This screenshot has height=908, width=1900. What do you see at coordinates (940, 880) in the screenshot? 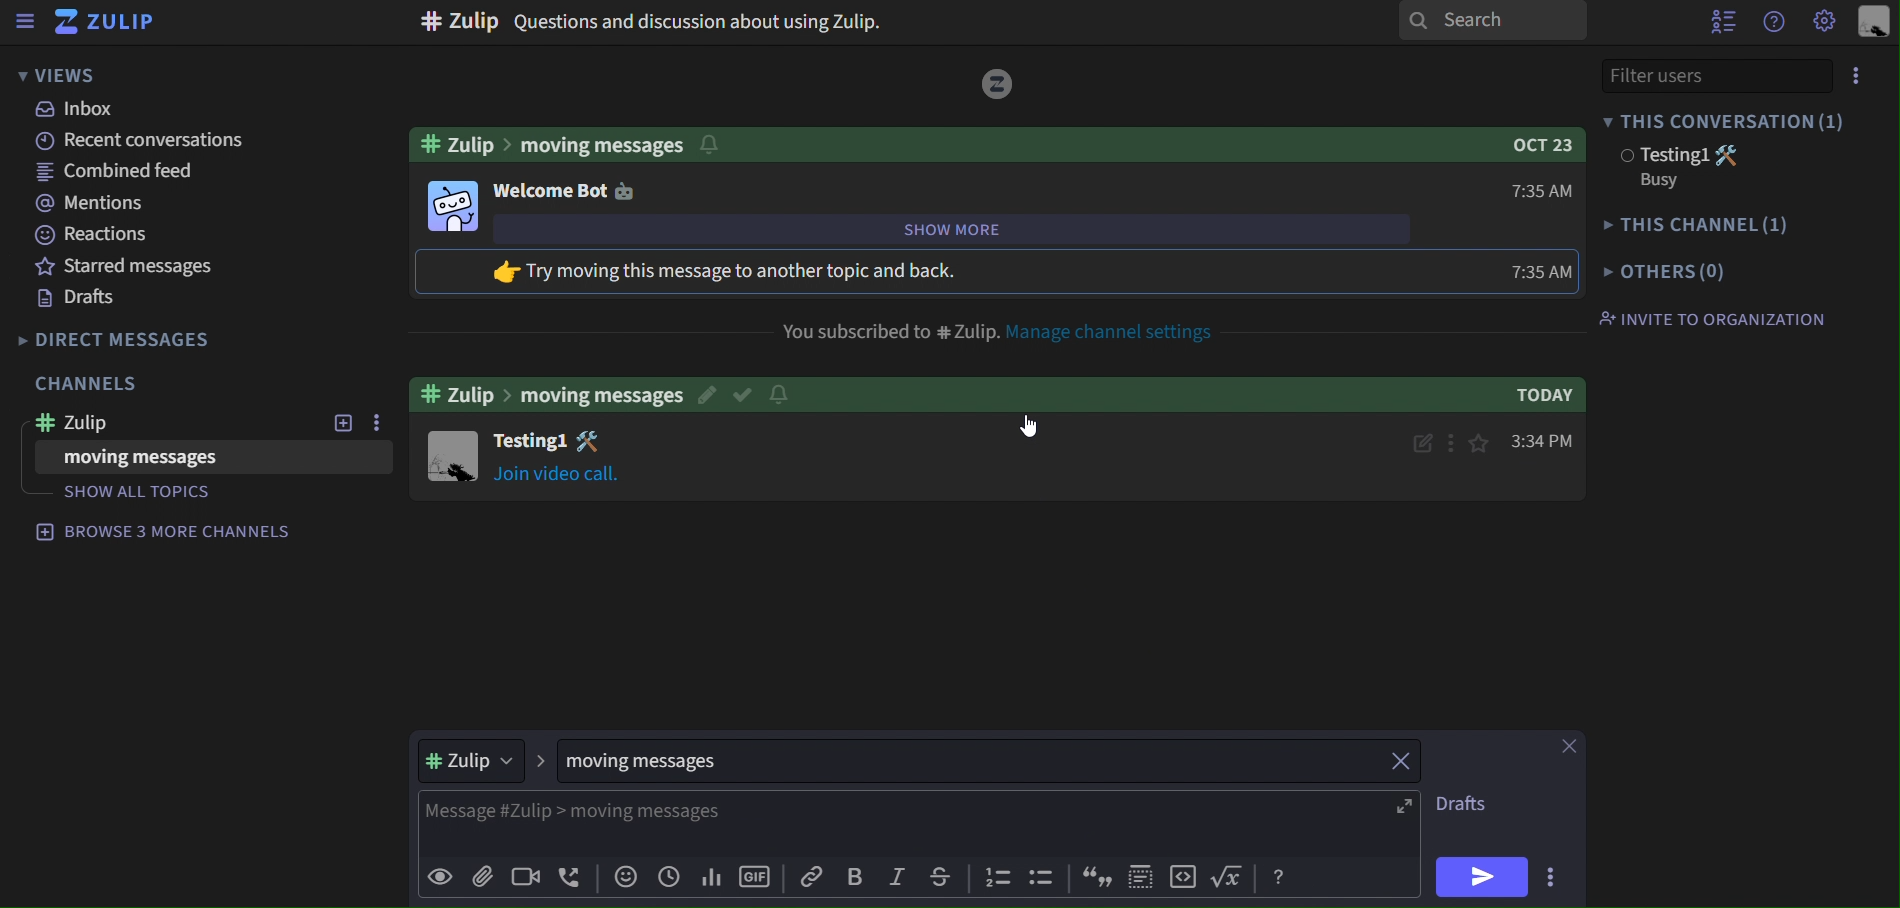
I see `strikethrough` at bounding box center [940, 880].